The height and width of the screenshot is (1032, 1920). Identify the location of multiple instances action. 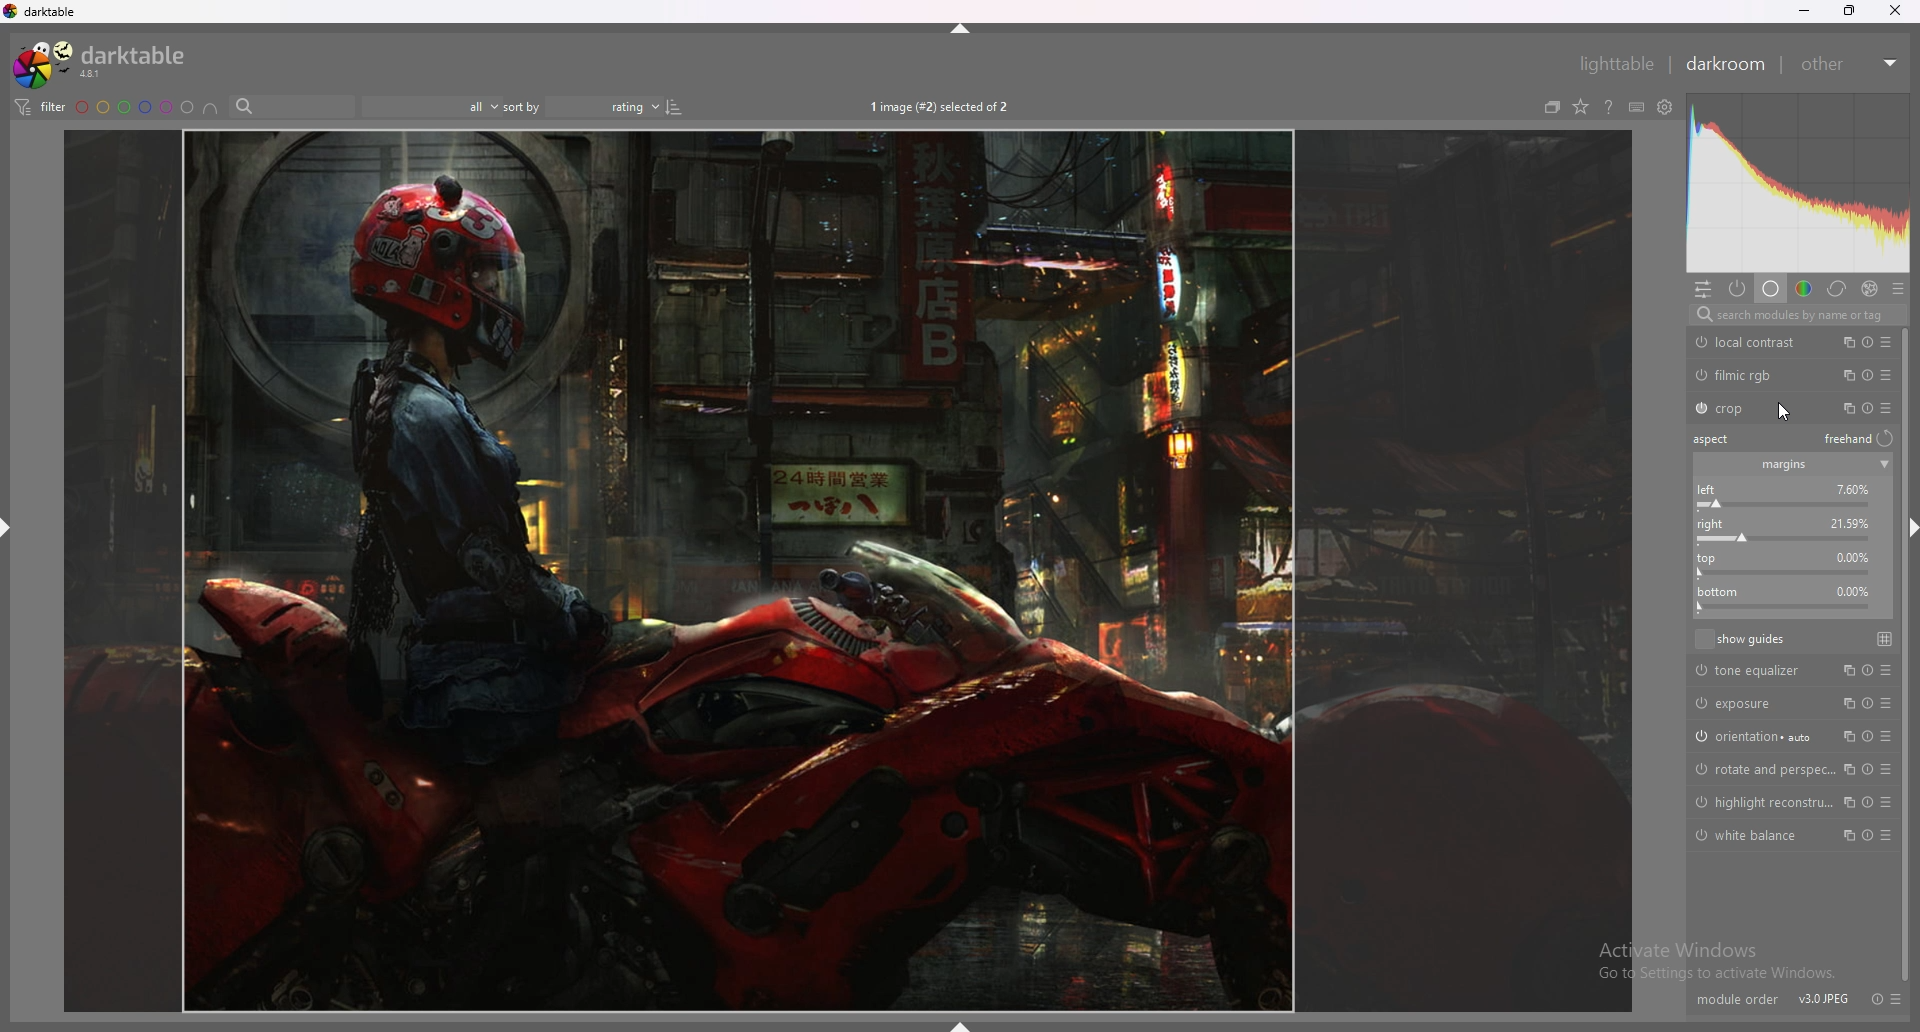
(1848, 836).